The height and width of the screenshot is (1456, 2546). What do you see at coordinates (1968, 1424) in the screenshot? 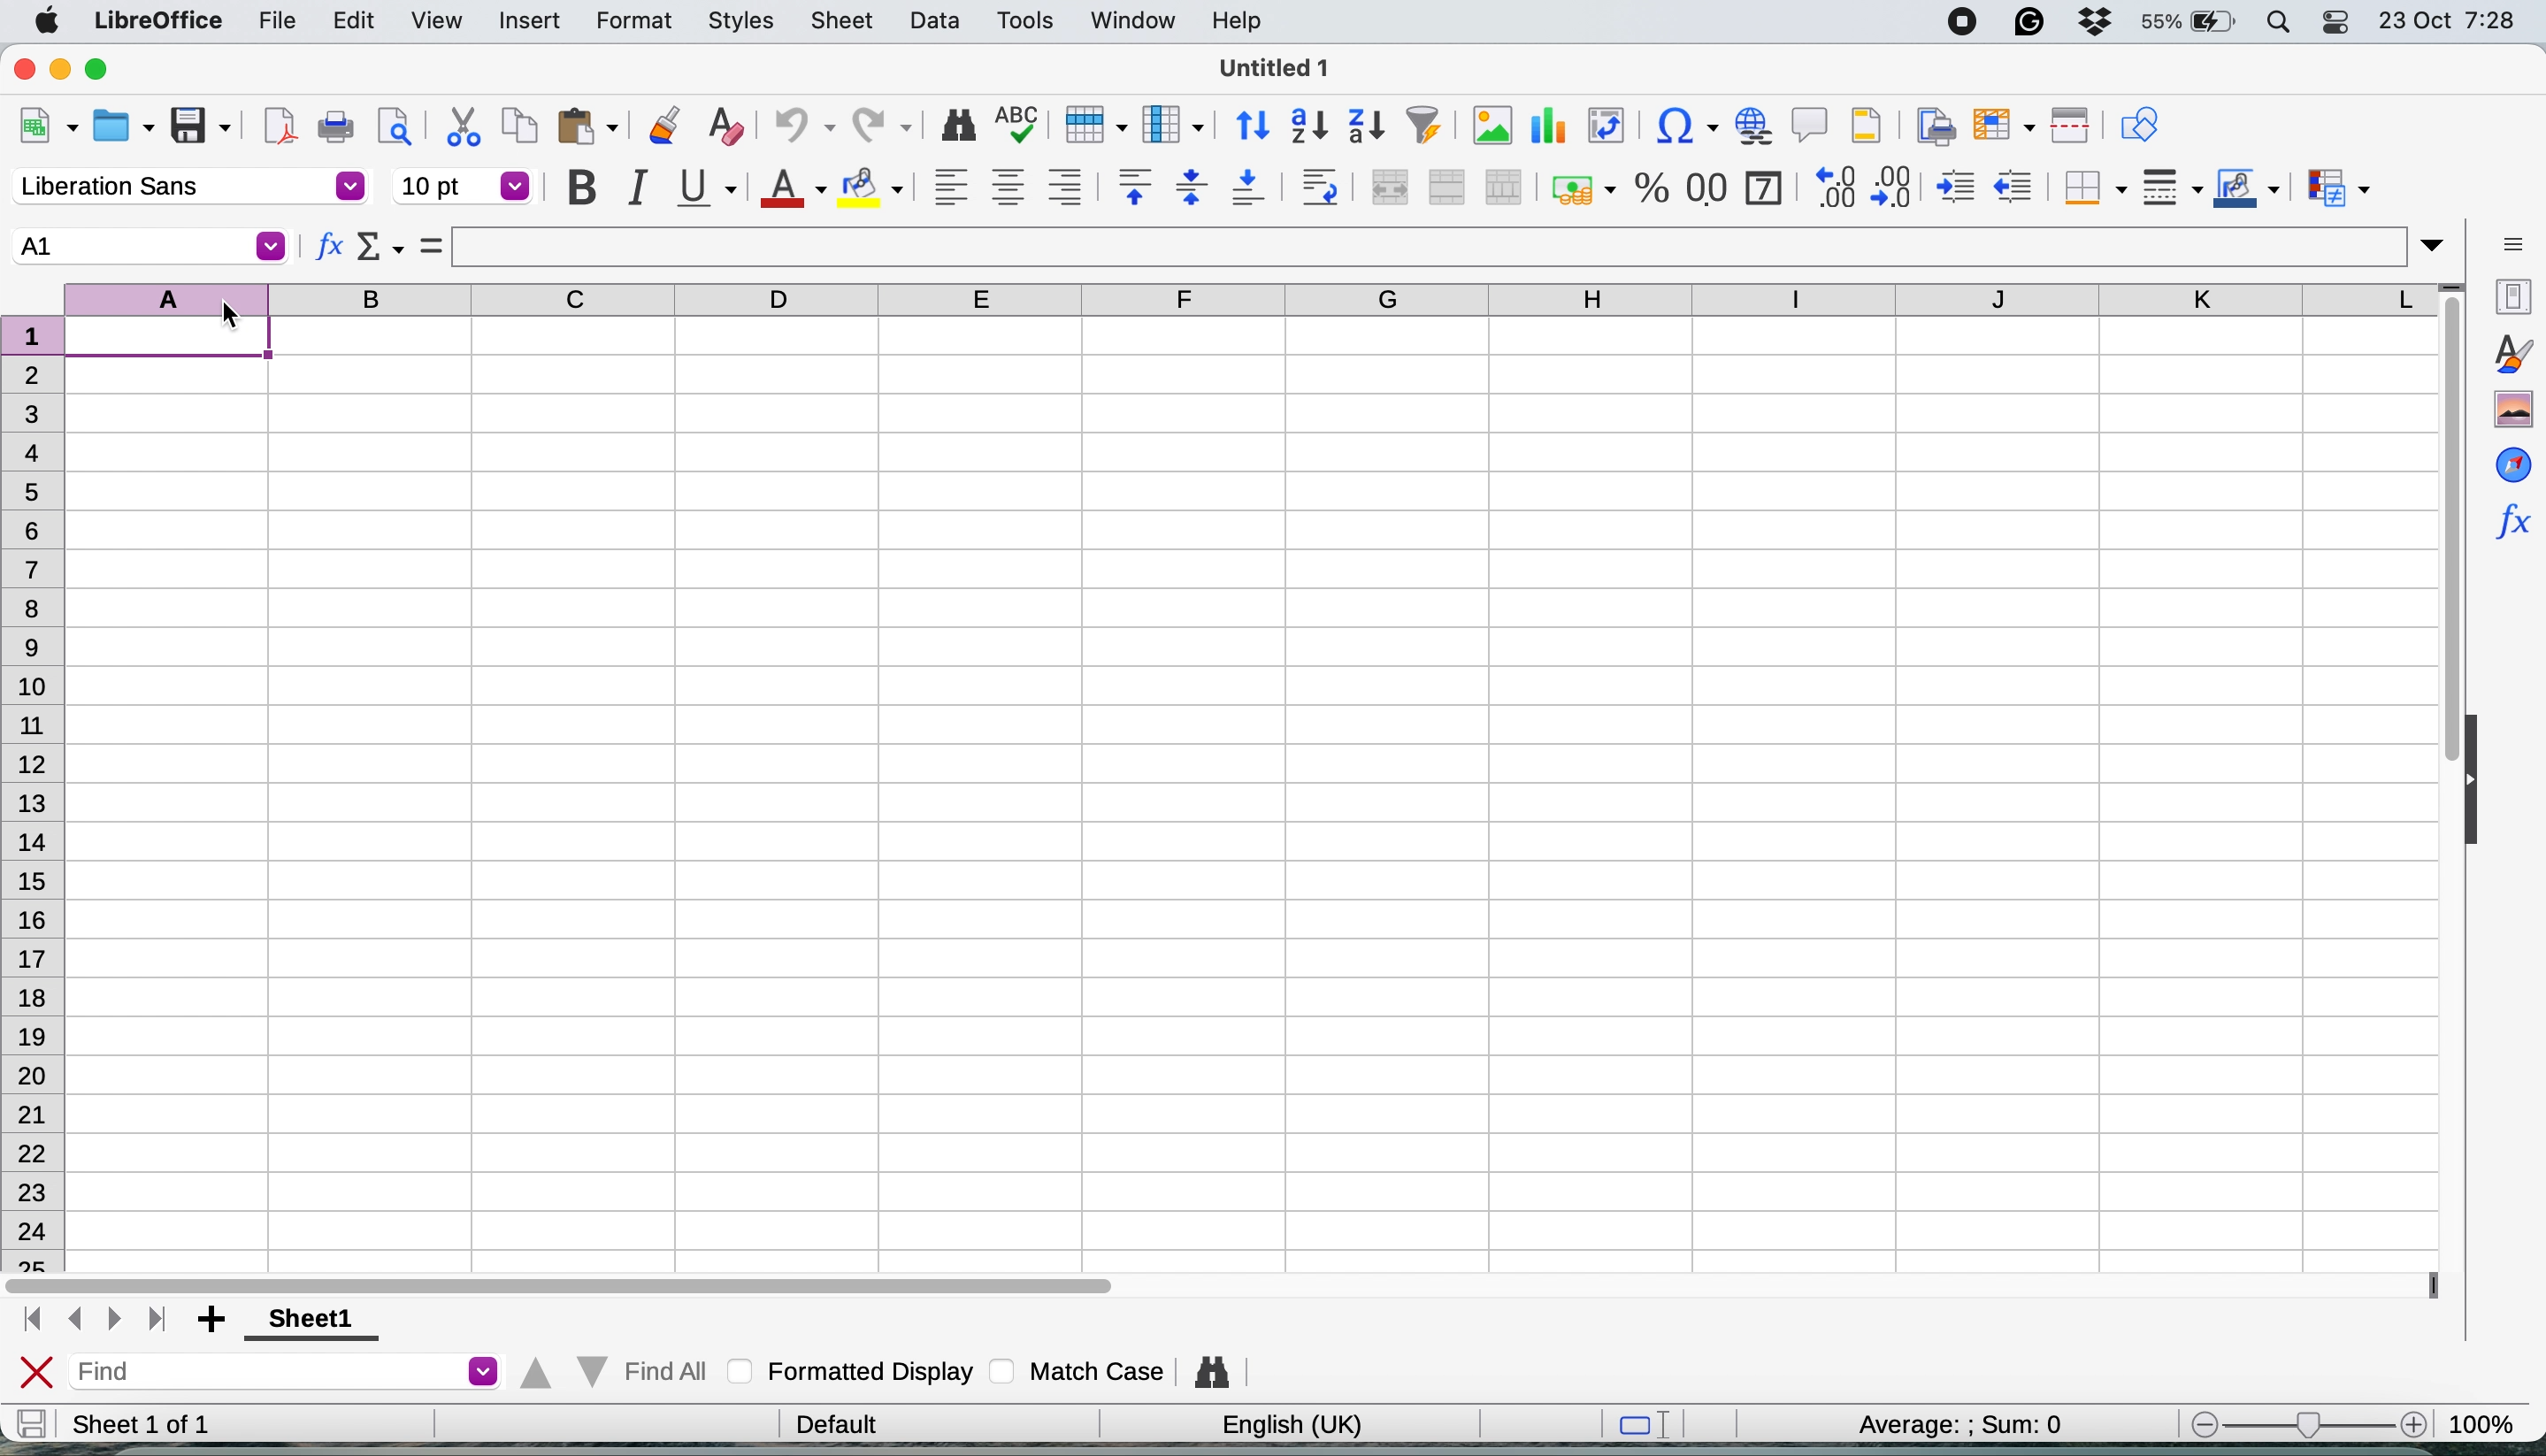
I see `average and sum` at bounding box center [1968, 1424].